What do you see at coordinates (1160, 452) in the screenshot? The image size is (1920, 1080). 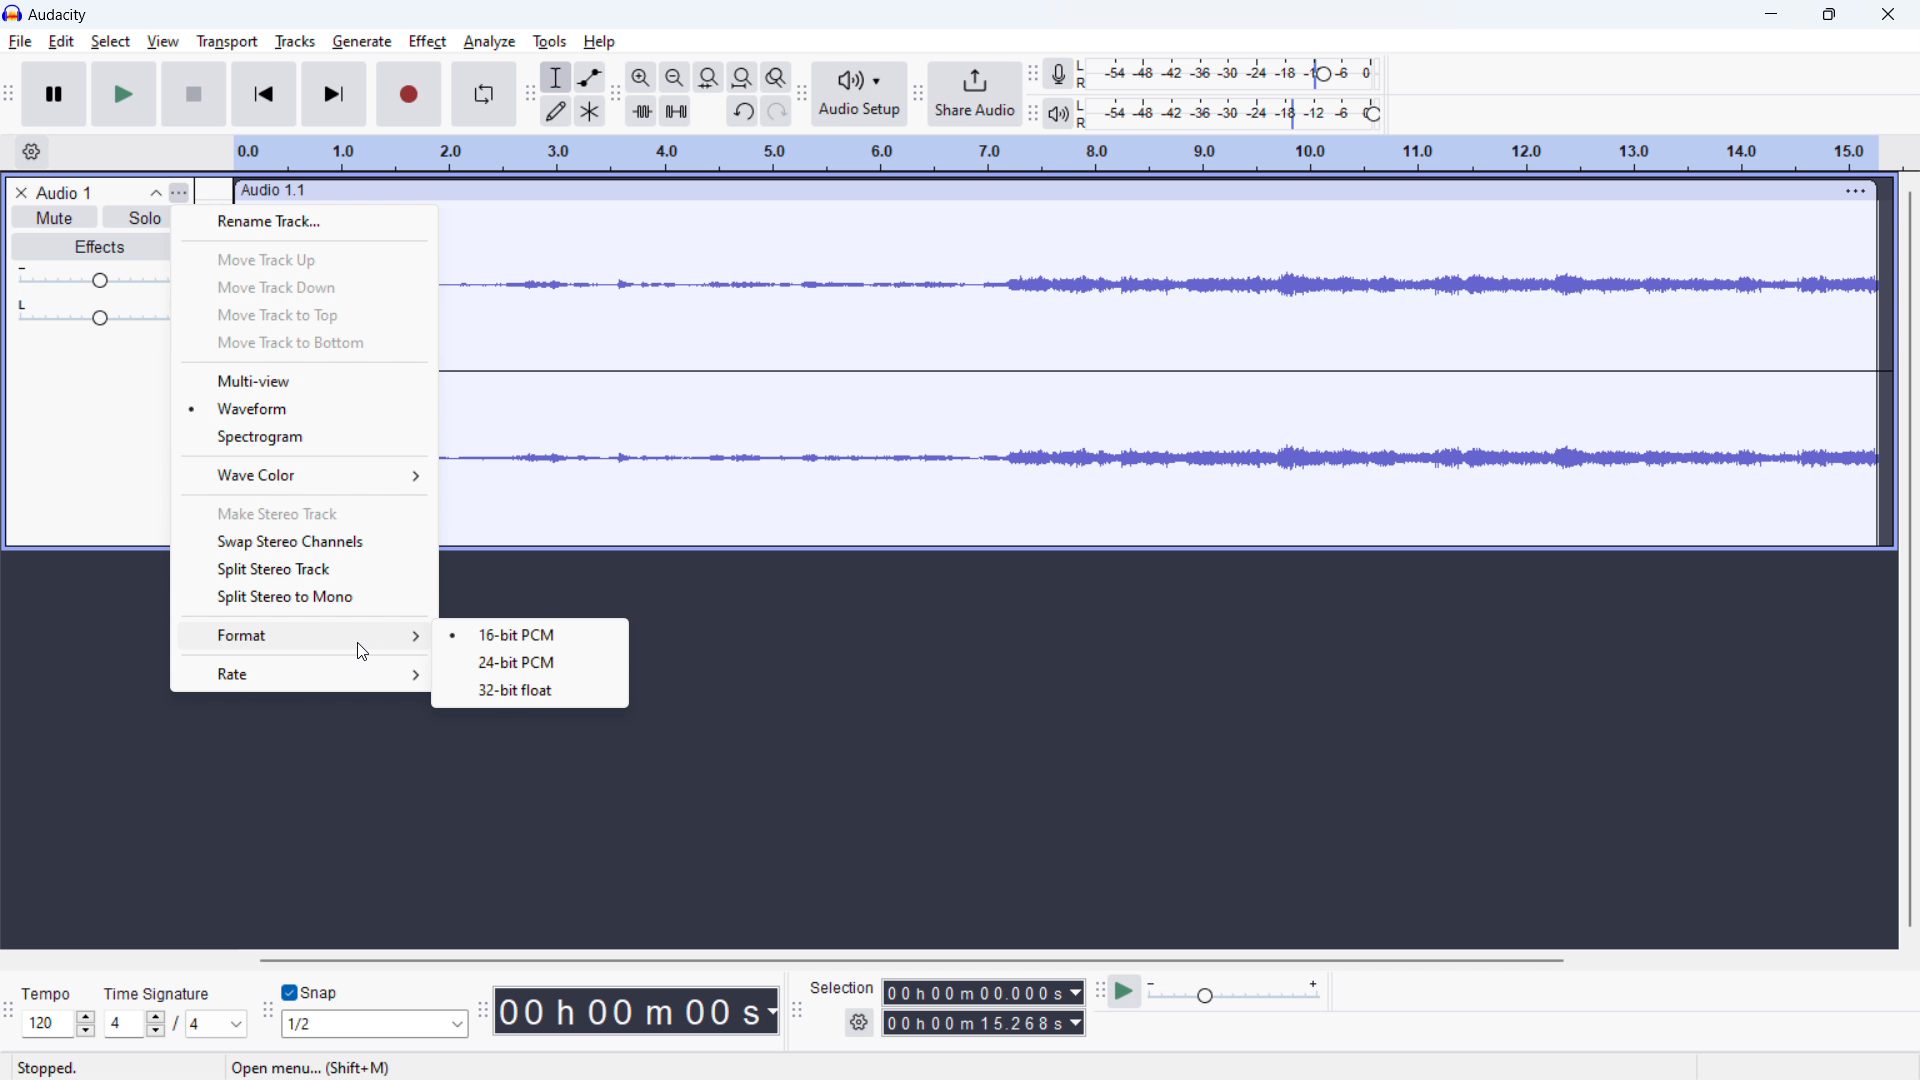 I see `Wave` at bounding box center [1160, 452].